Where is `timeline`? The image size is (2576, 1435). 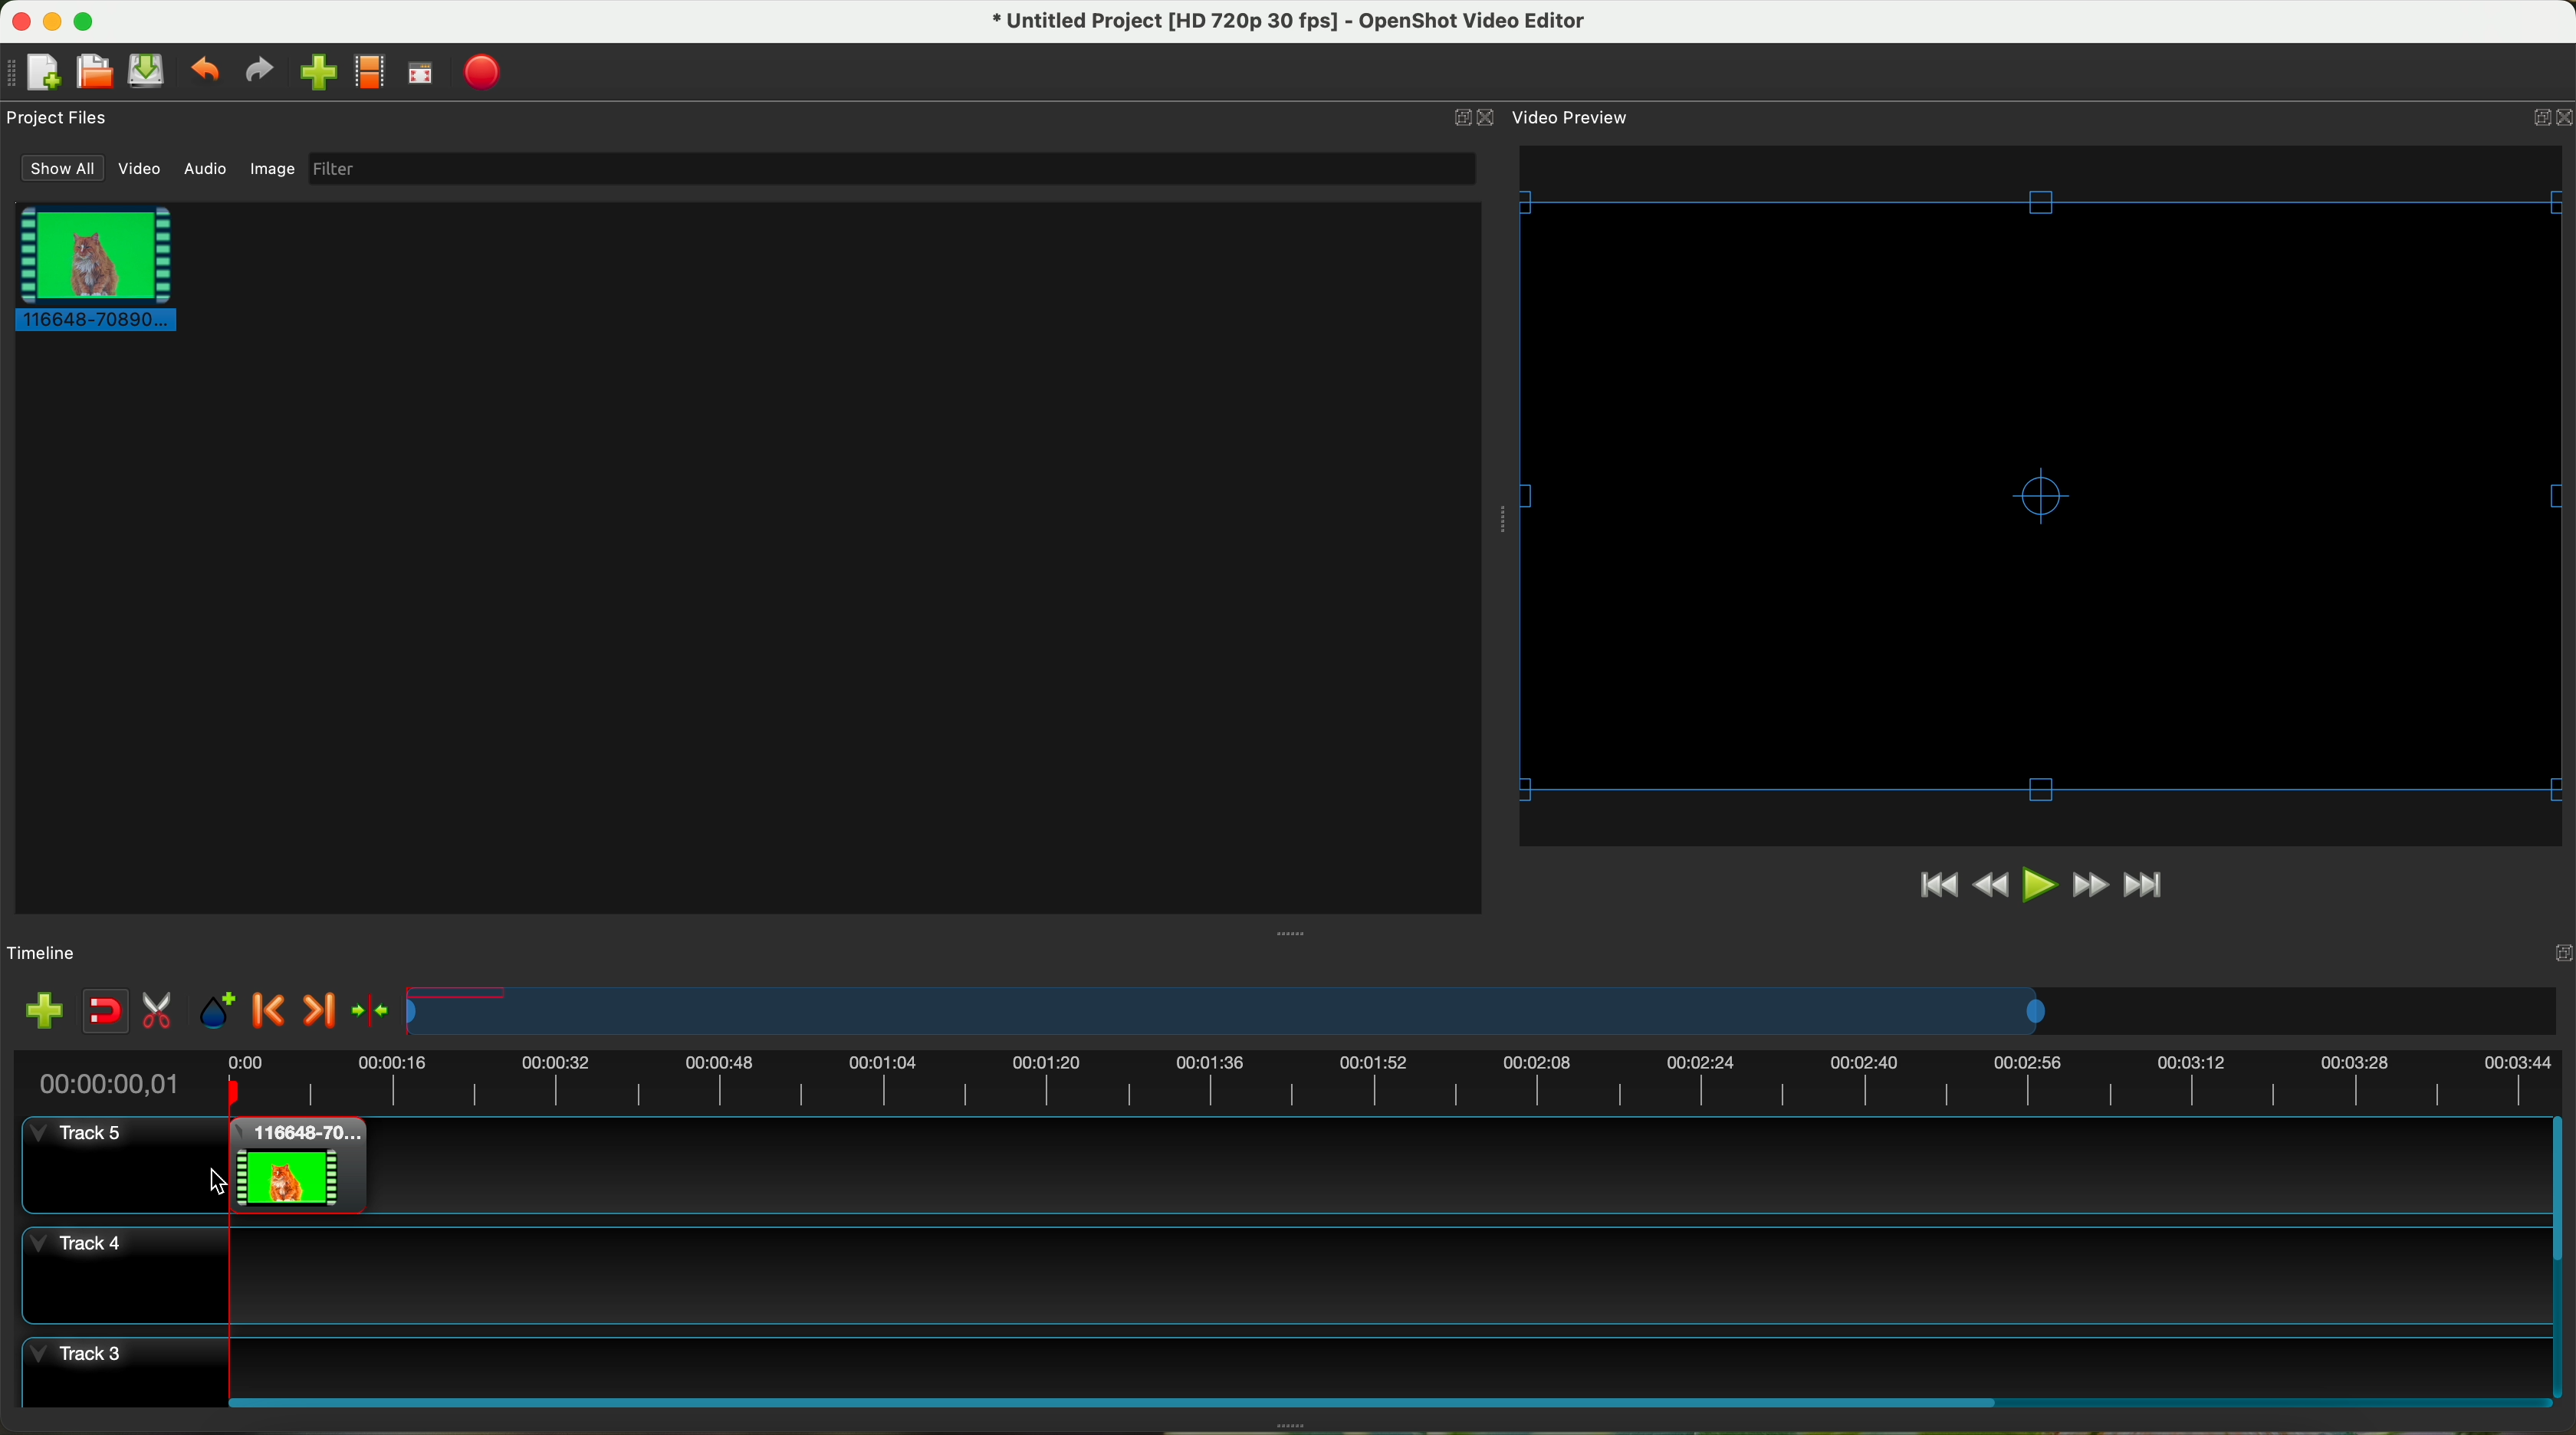 timeline is located at coordinates (43, 954).